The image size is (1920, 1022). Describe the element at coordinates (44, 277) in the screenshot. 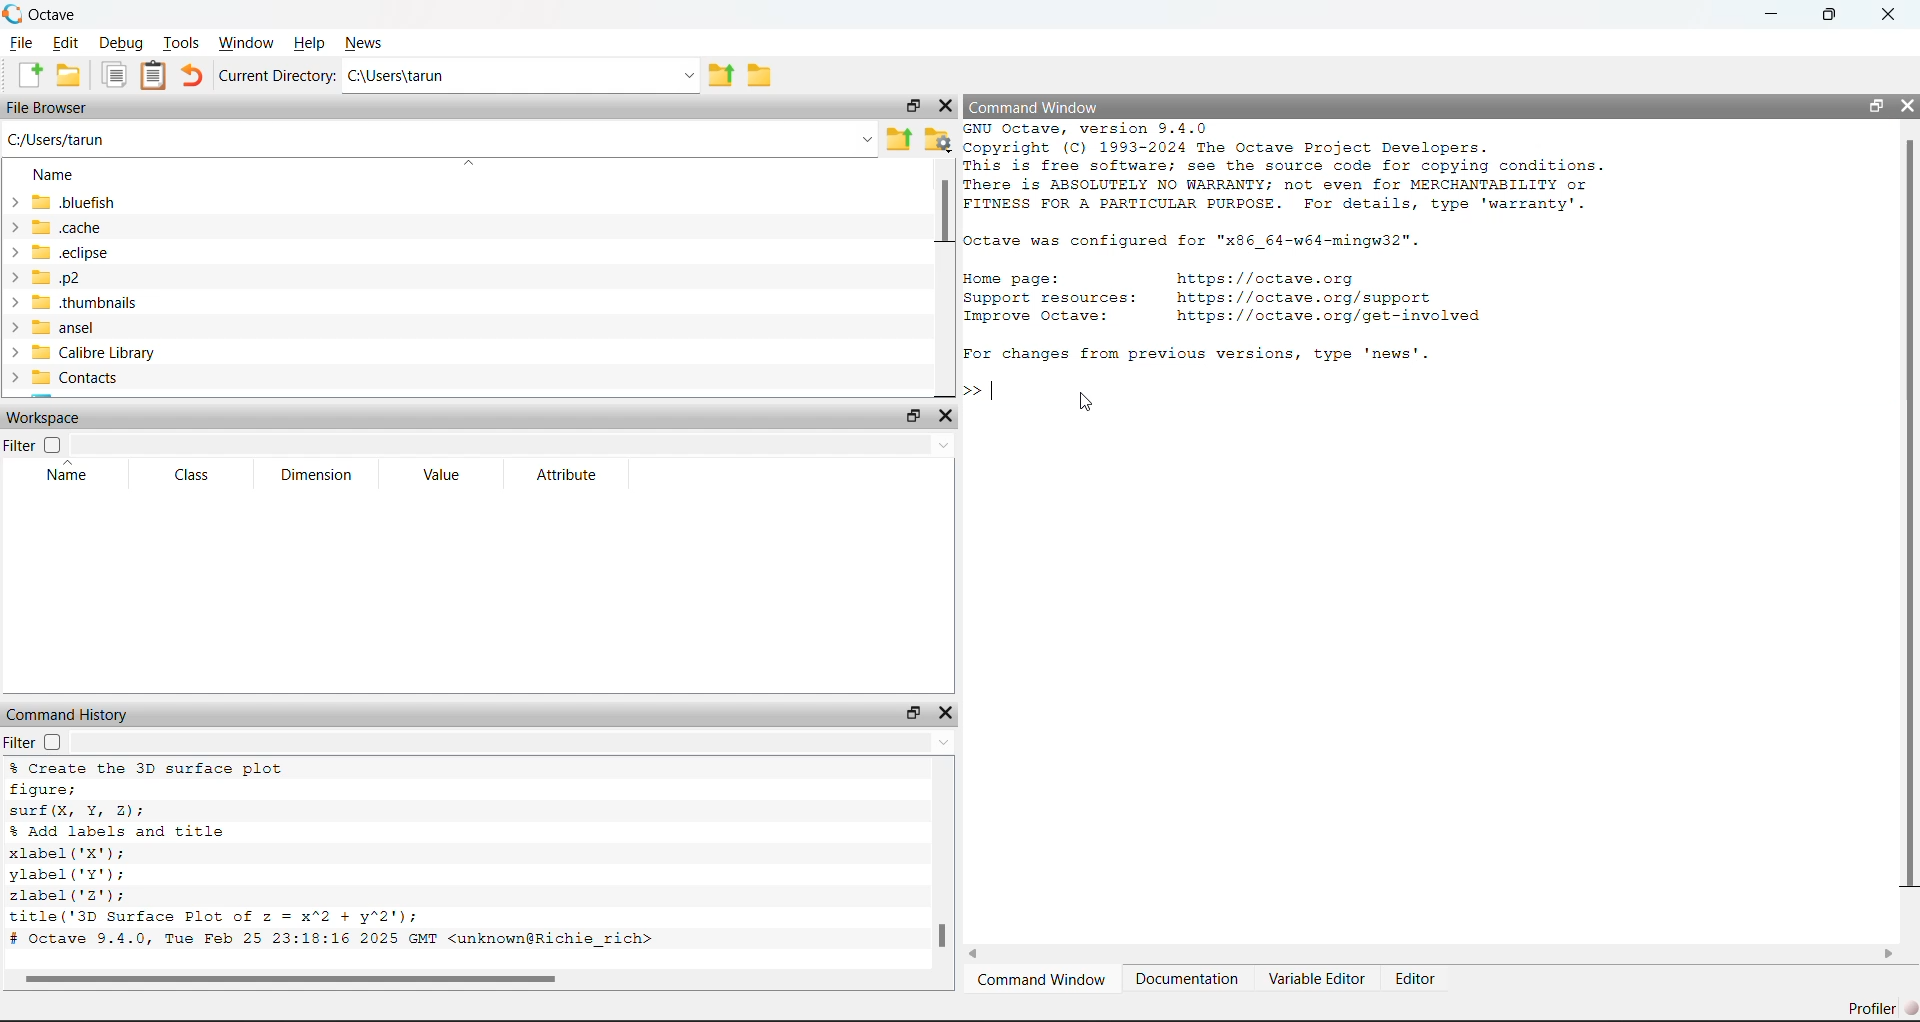

I see `p2` at that location.